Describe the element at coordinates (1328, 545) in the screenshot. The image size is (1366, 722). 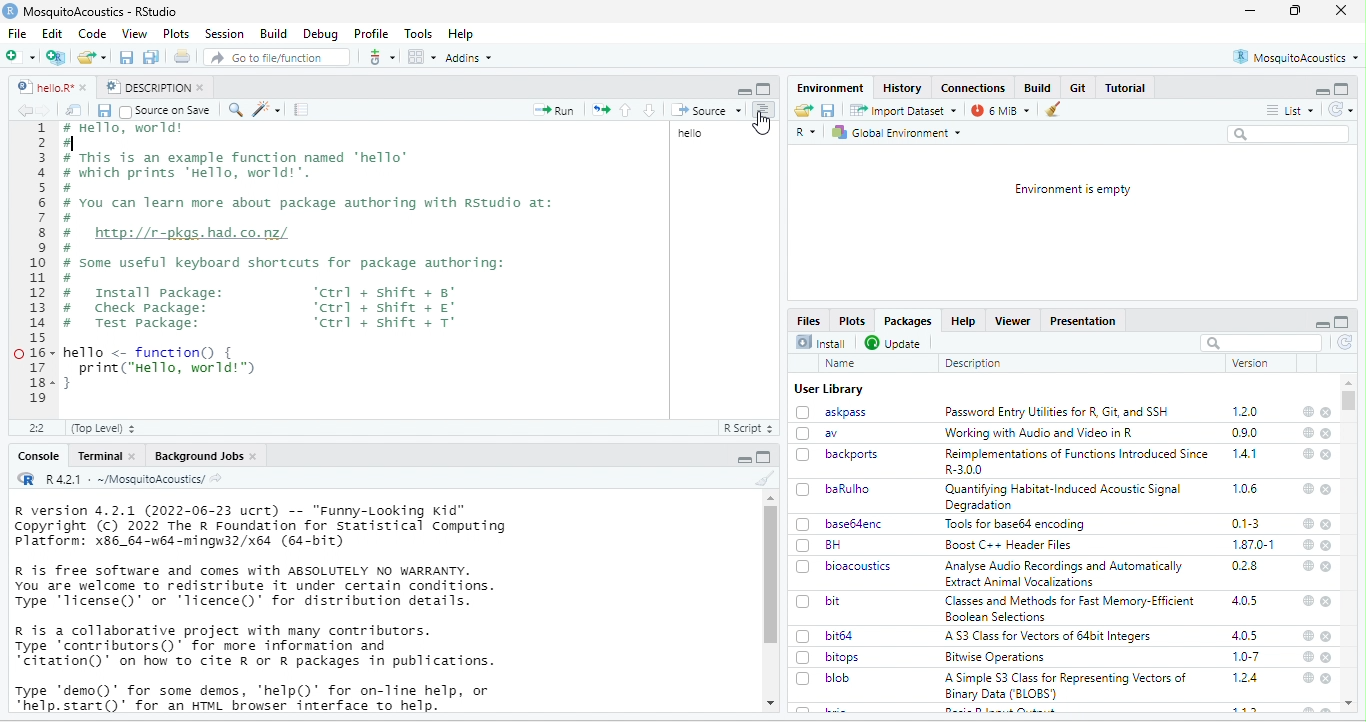
I see `close` at that location.